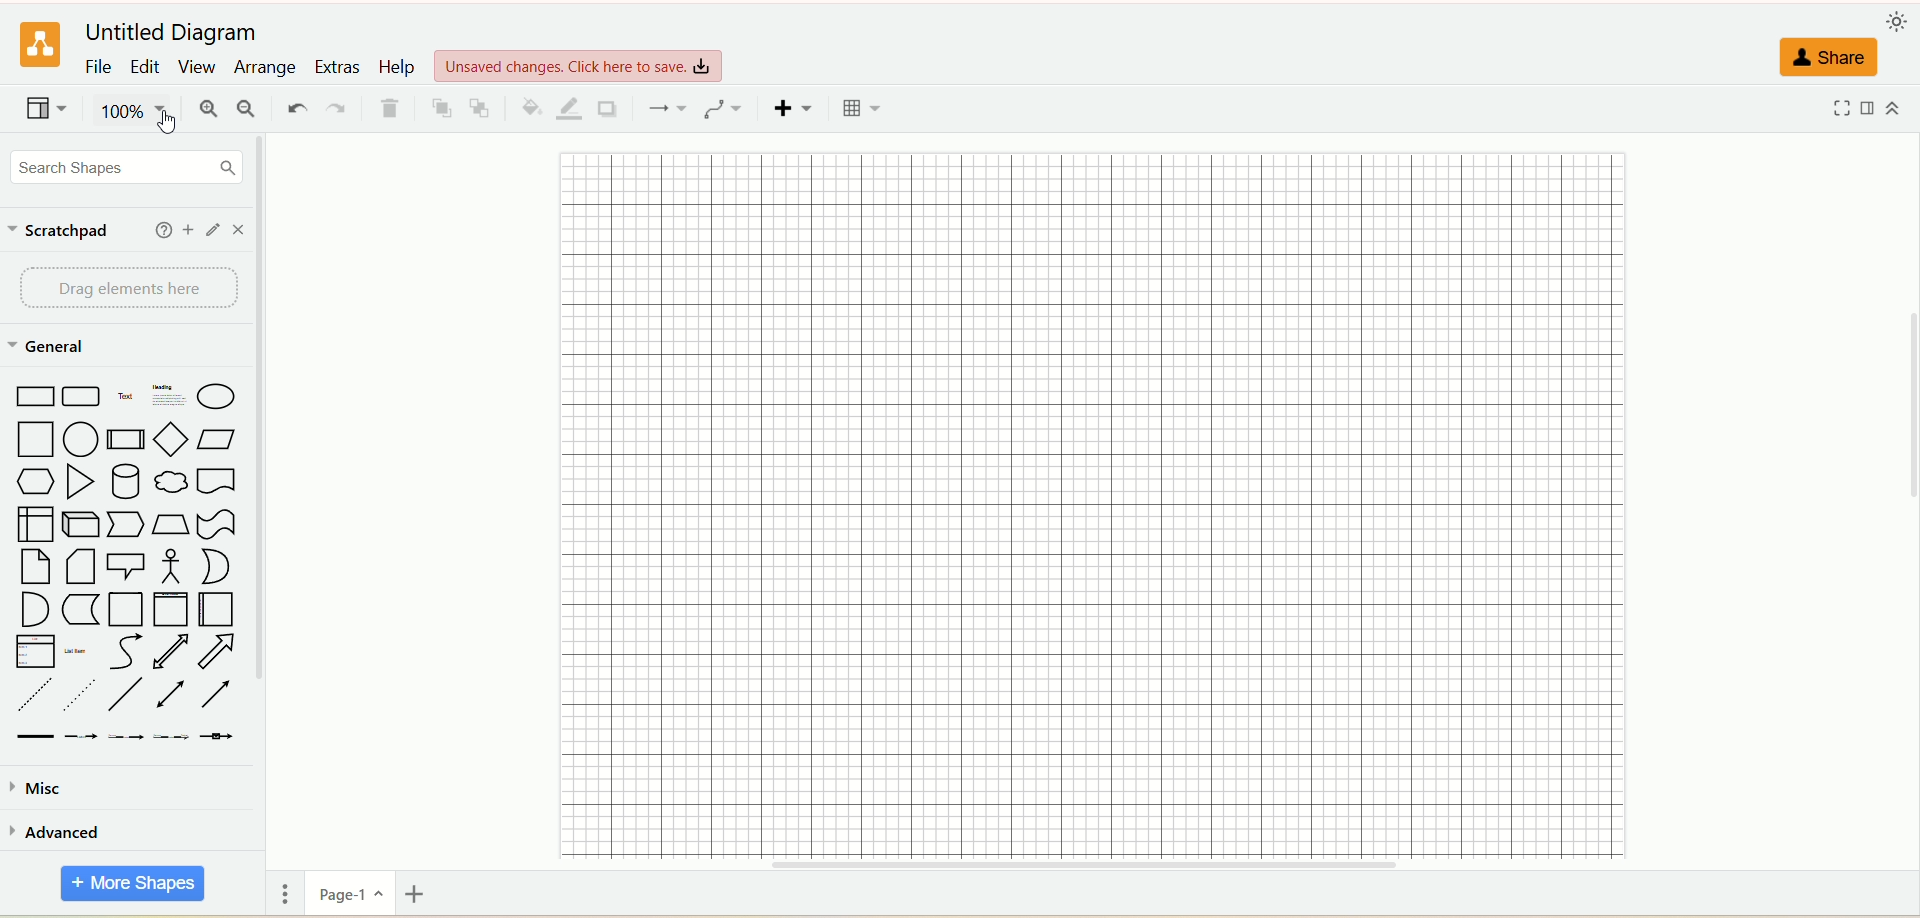 This screenshot has width=1920, height=918. What do you see at coordinates (78, 651) in the screenshot?
I see `list items` at bounding box center [78, 651].